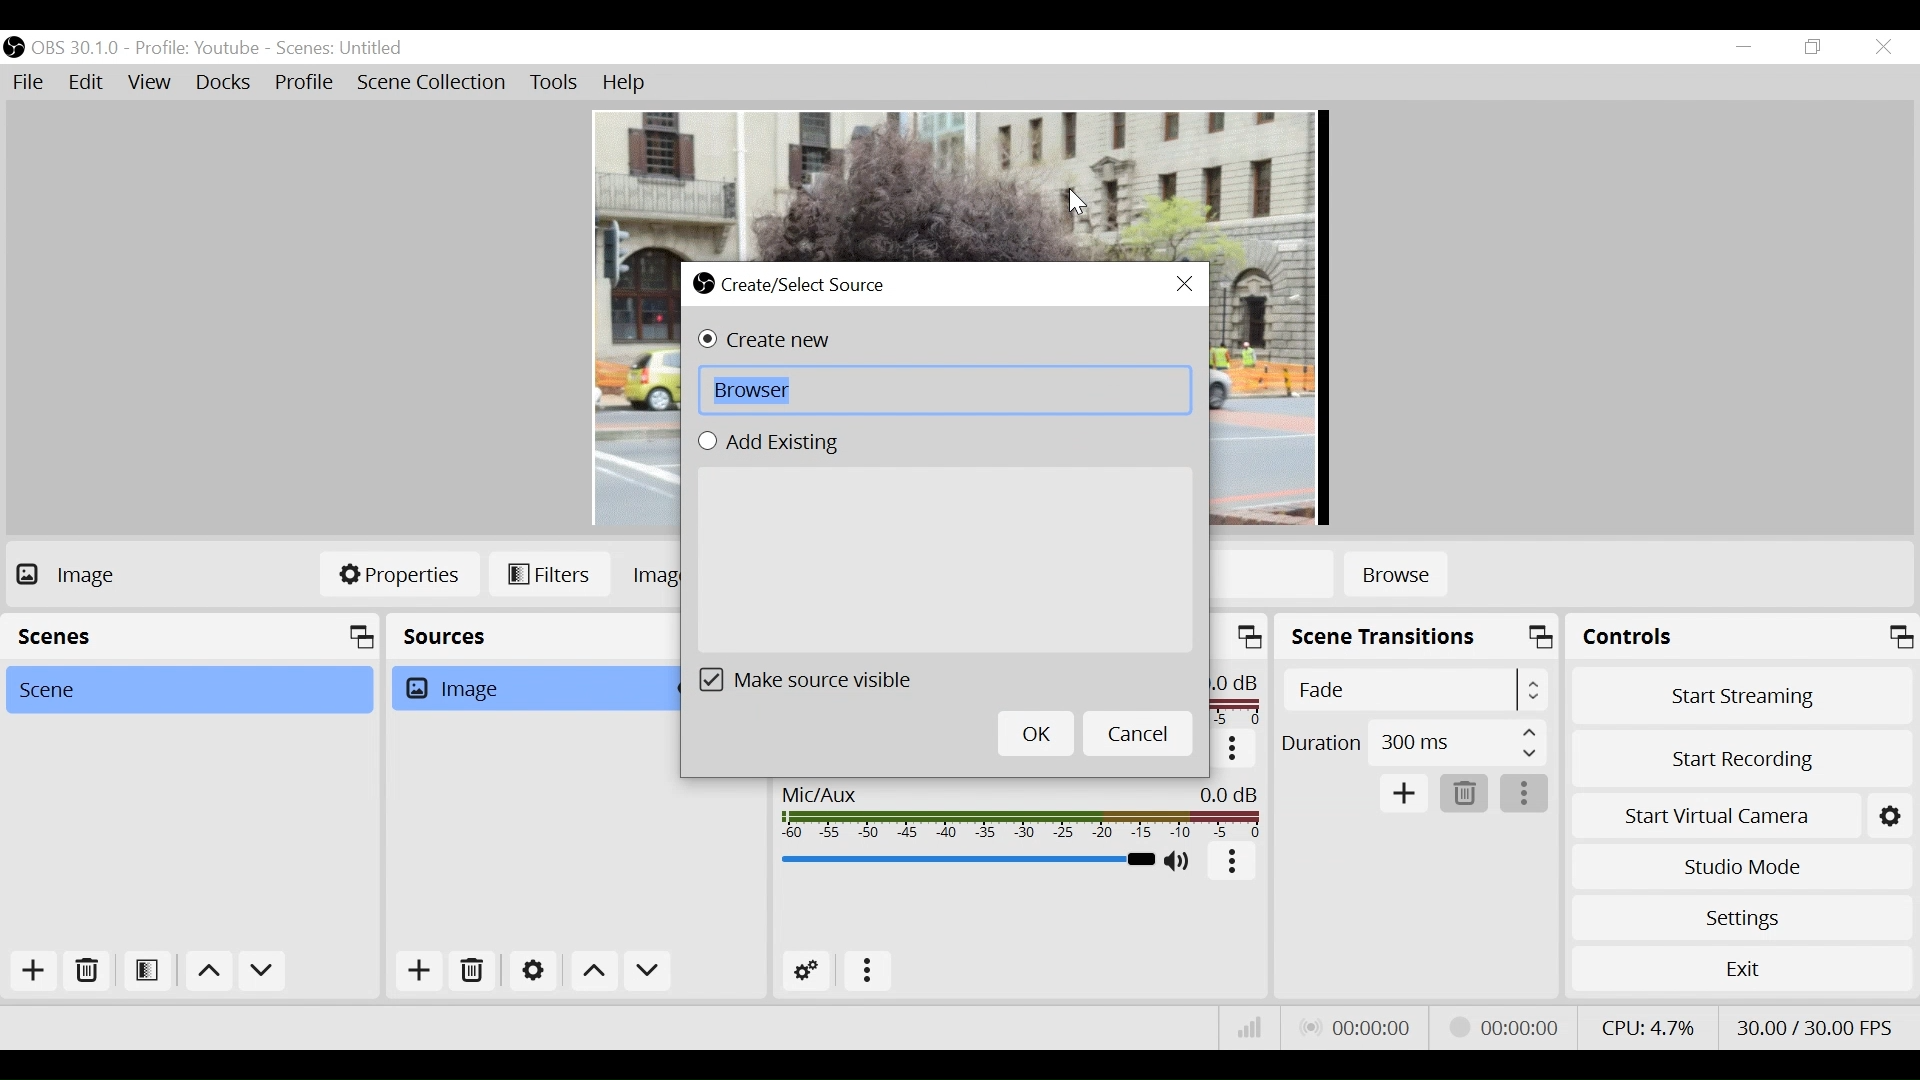  Describe the element at coordinates (868, 971) in the screenshot. I see `more options` at that location.